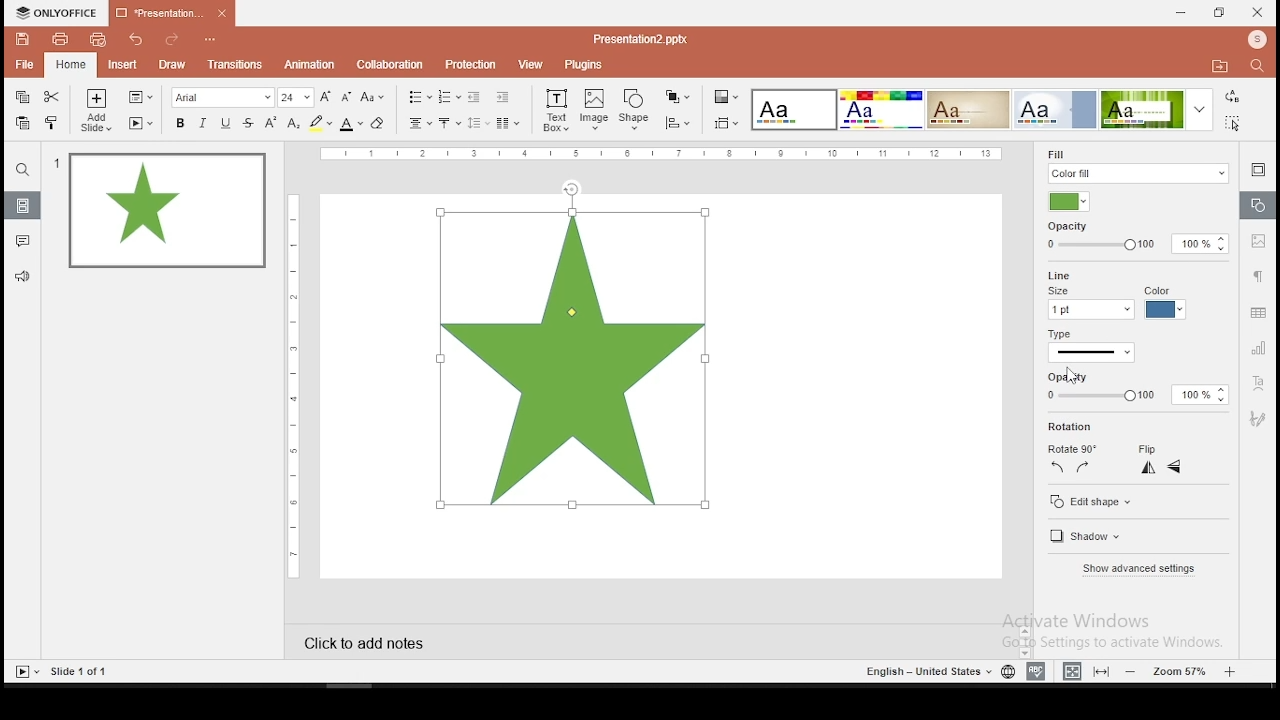 Image resolution: width=1280 pixels, height=720 pixels. Describe the element at coordinates (51, 97) in the screenshot. I see `cut` at that location.